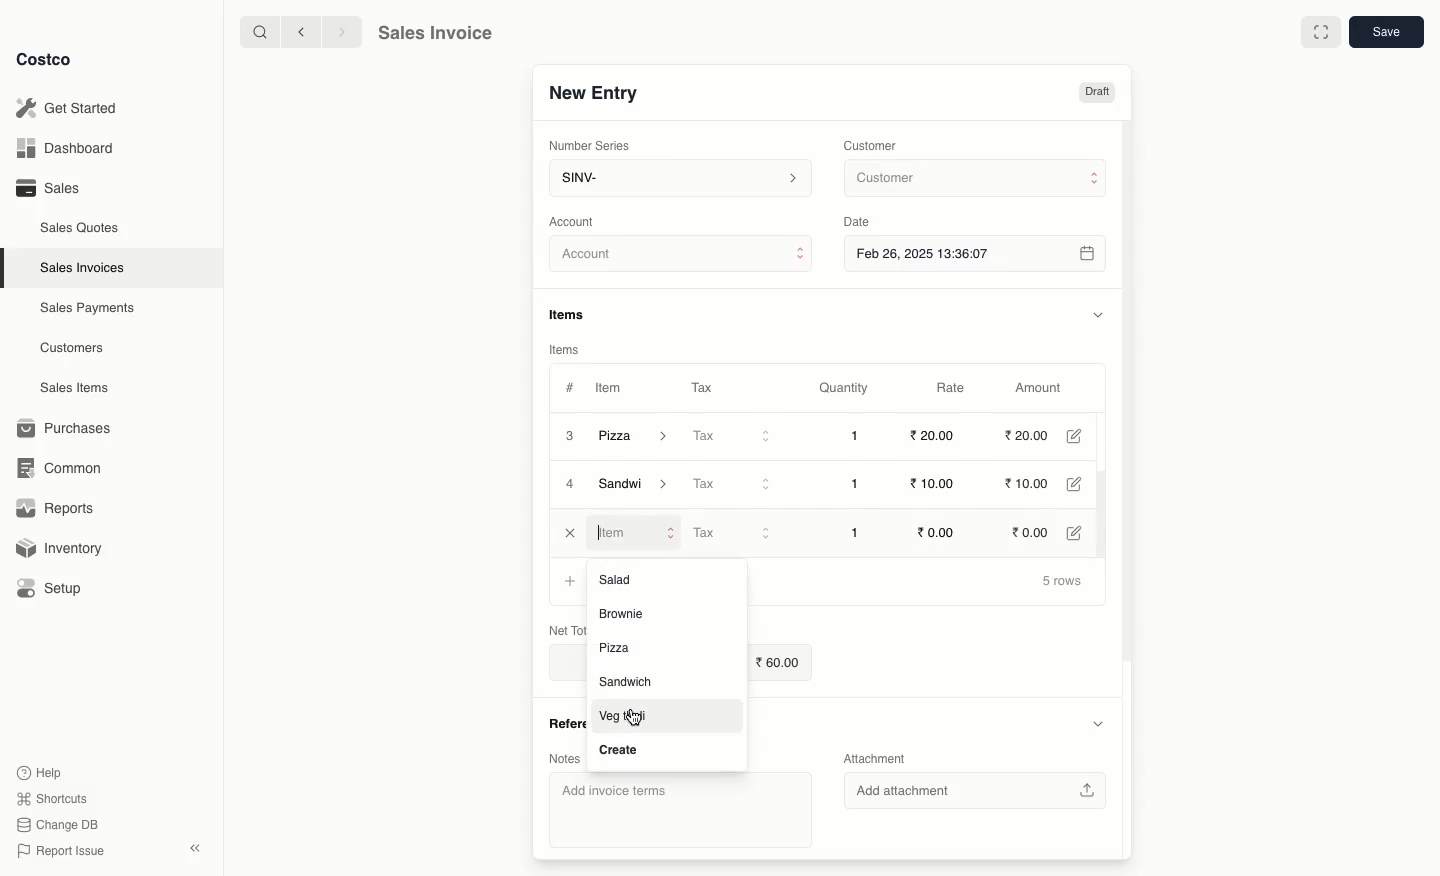 Image resolution: width=1440 pixels, height=876 pixels. What do you see at coordinates (981, 792) in the screenshot?
I see `‘Add attachment` at bounding box center [981, 792].